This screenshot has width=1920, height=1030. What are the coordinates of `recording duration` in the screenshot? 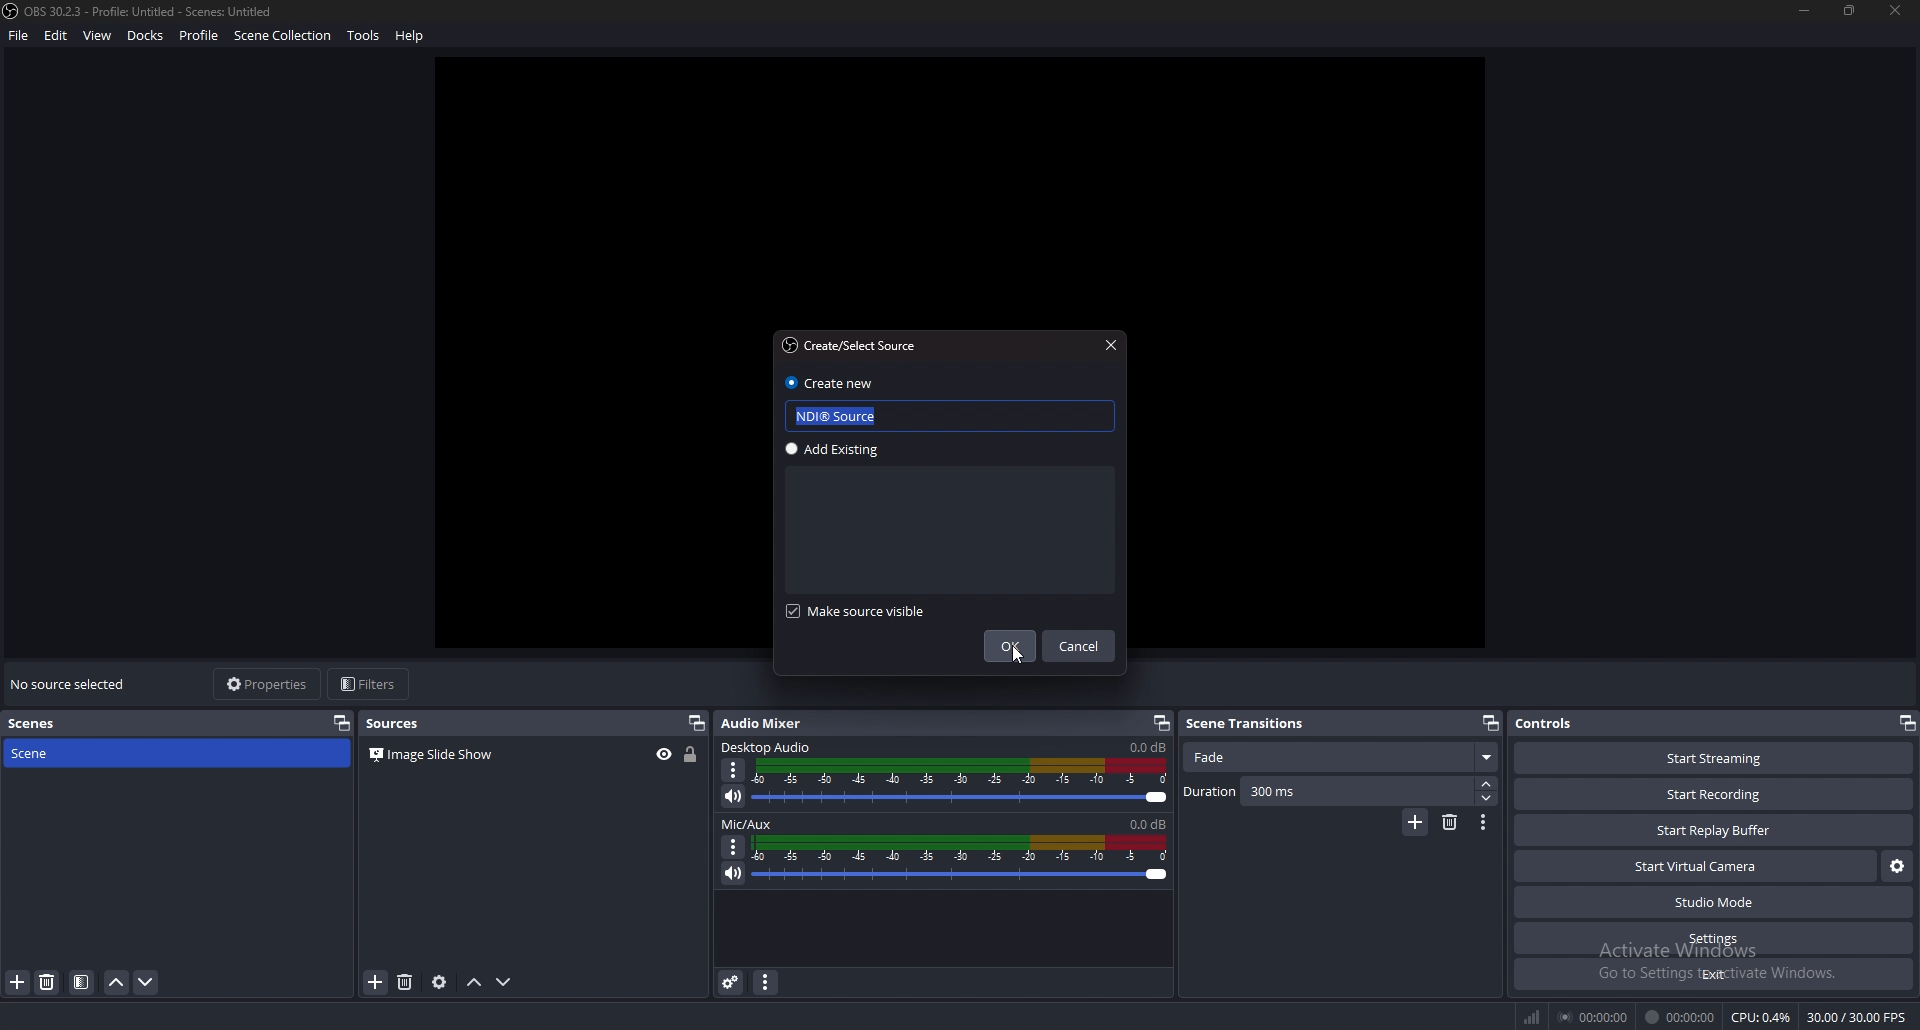 It's located at (1680, 1017).